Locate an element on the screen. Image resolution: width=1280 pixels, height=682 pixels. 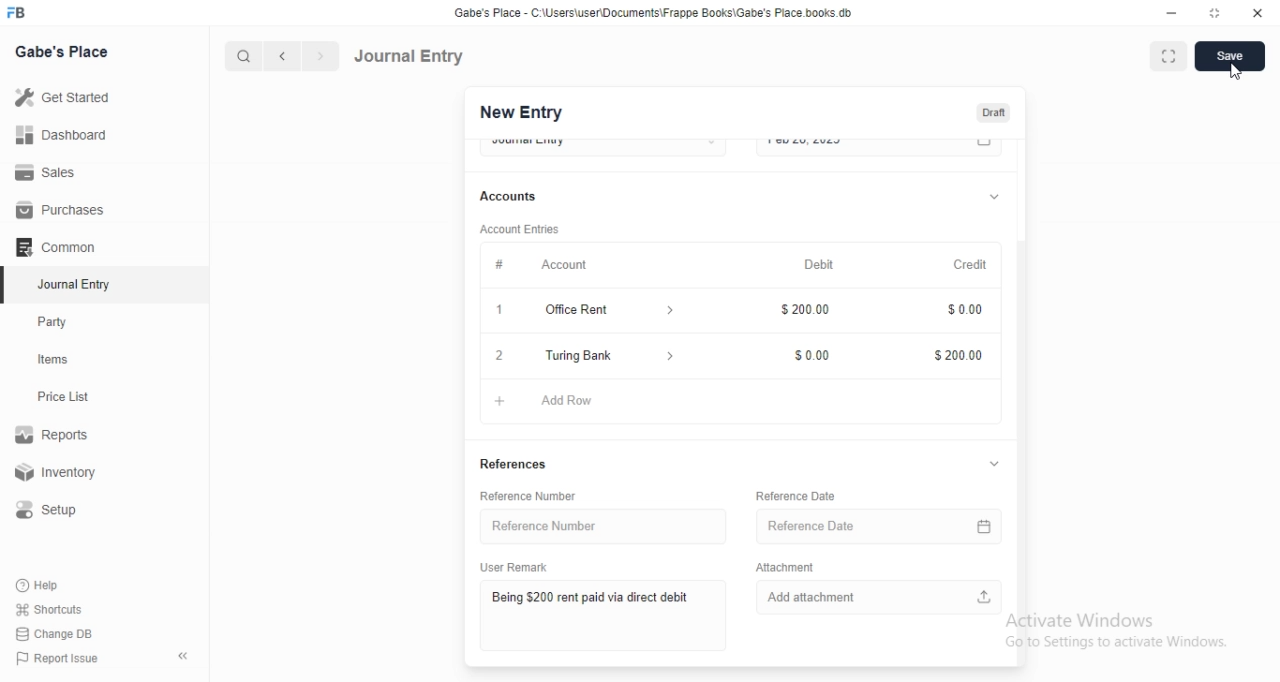
Being $200 rent paid via direct debit is located at coordinates (583, 599).